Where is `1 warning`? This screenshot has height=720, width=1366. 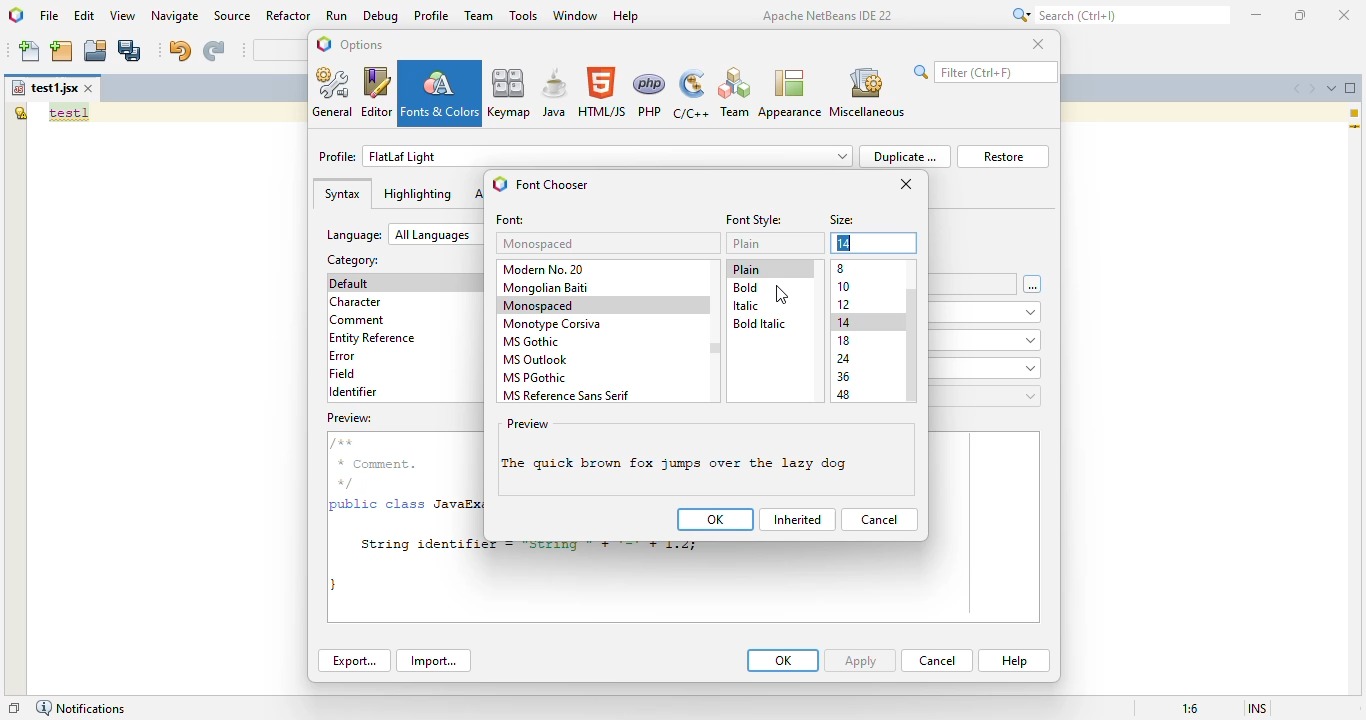 1 warning is located at coordinates (1357, 113).